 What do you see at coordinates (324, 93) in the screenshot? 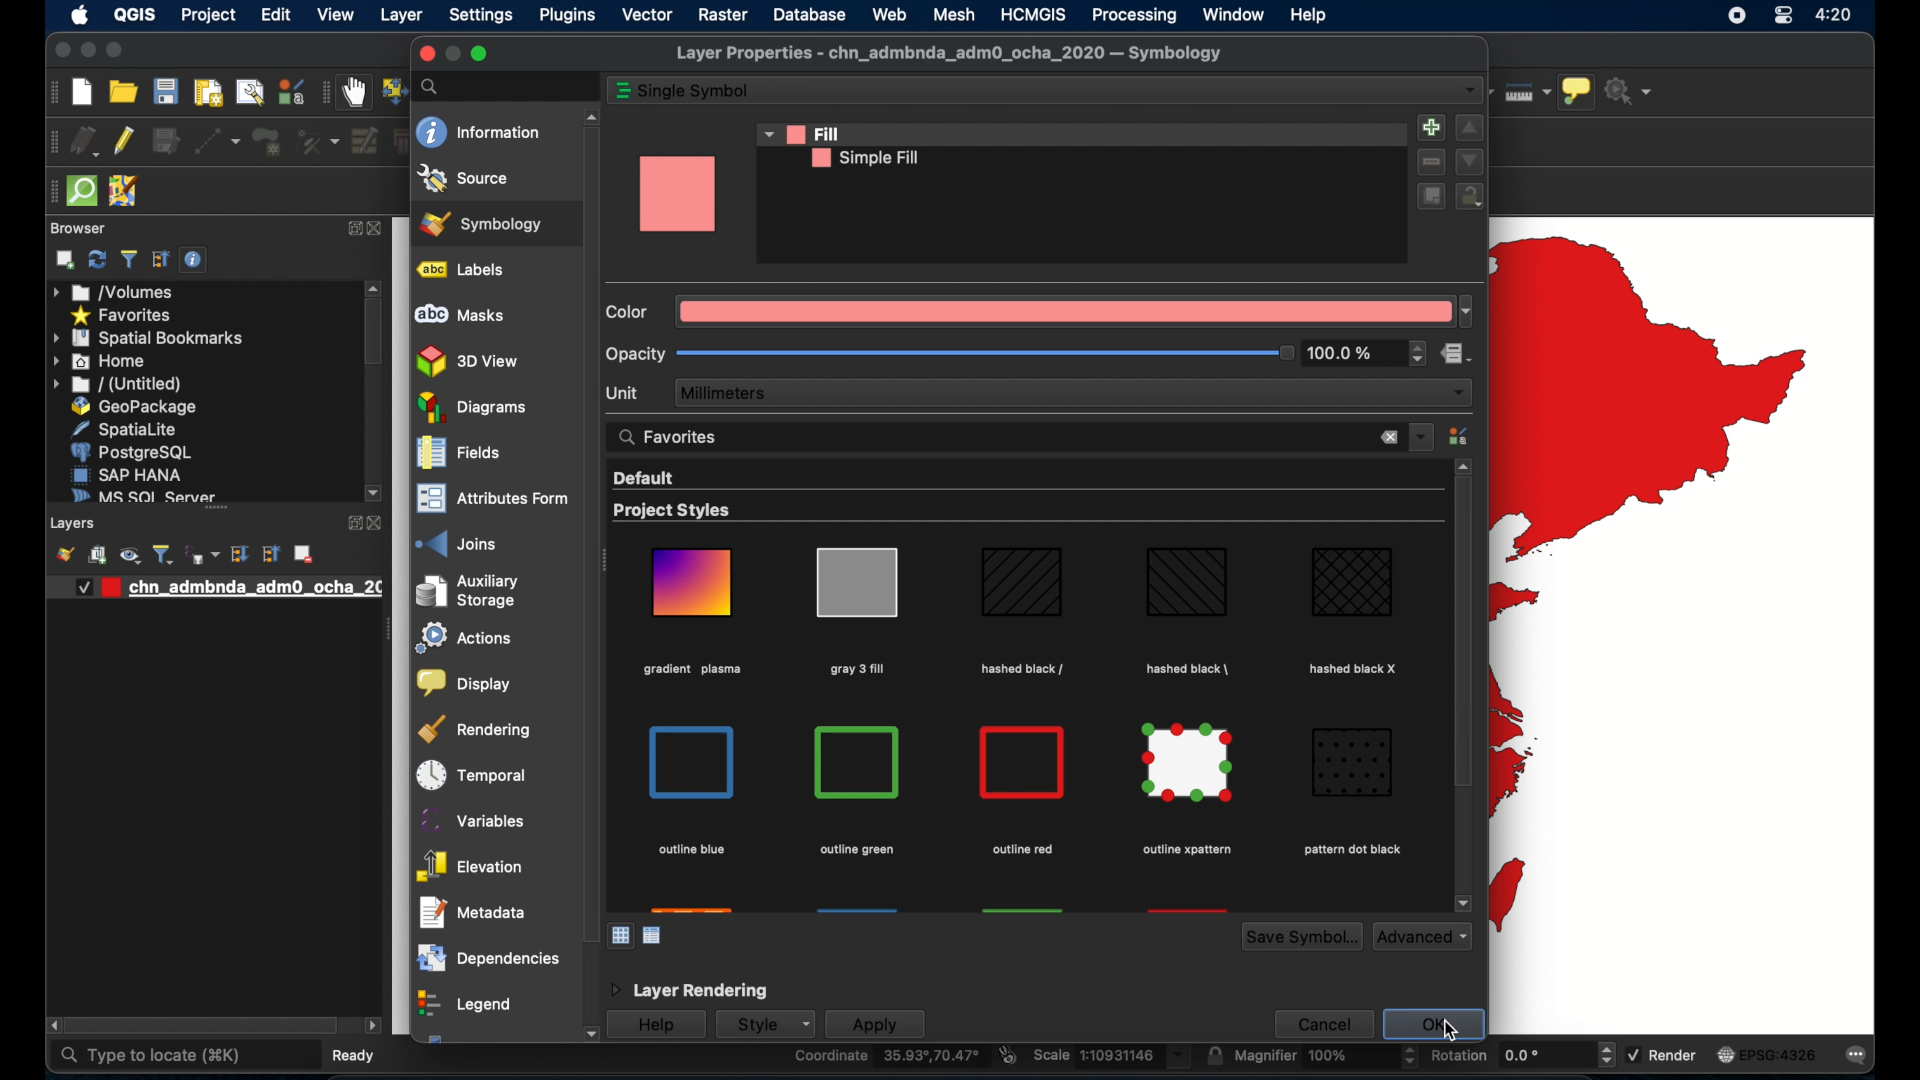
I see `map navigation toolbar` at bounding box center [324, 93].